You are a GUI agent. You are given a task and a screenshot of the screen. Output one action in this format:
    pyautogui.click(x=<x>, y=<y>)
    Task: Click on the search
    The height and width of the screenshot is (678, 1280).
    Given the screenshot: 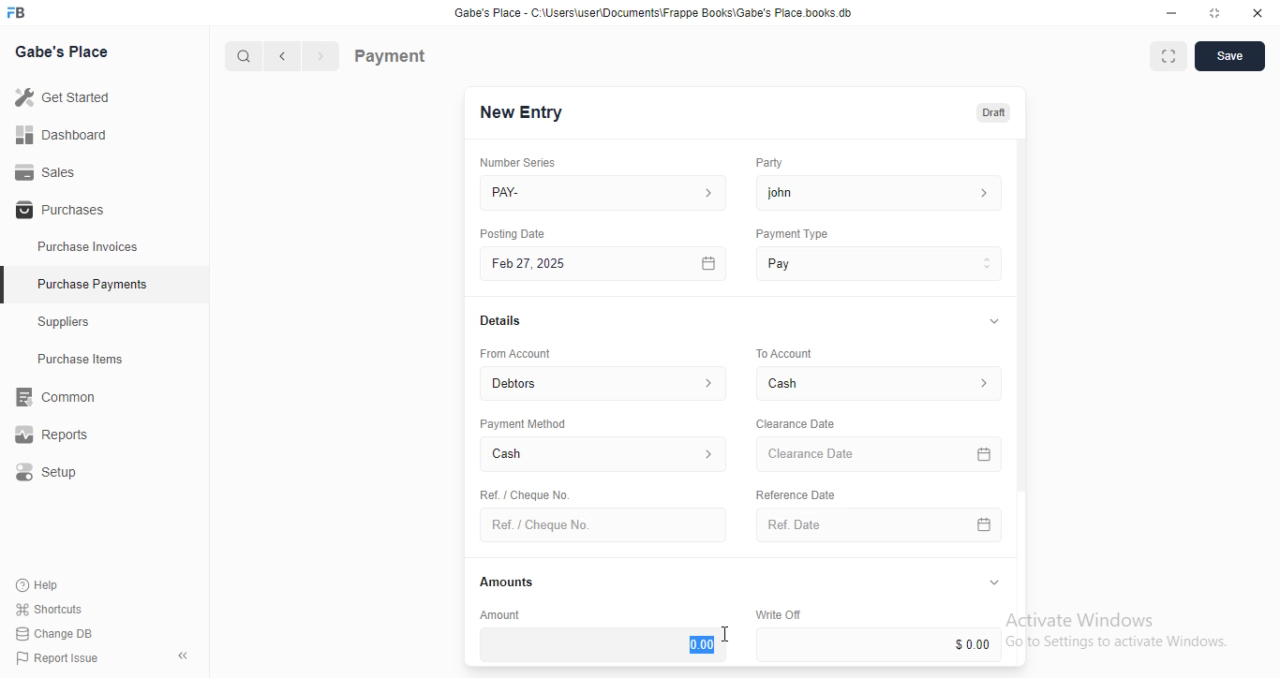 What is the action you would take?
    pyautogui.click(x=245, y=57)
    